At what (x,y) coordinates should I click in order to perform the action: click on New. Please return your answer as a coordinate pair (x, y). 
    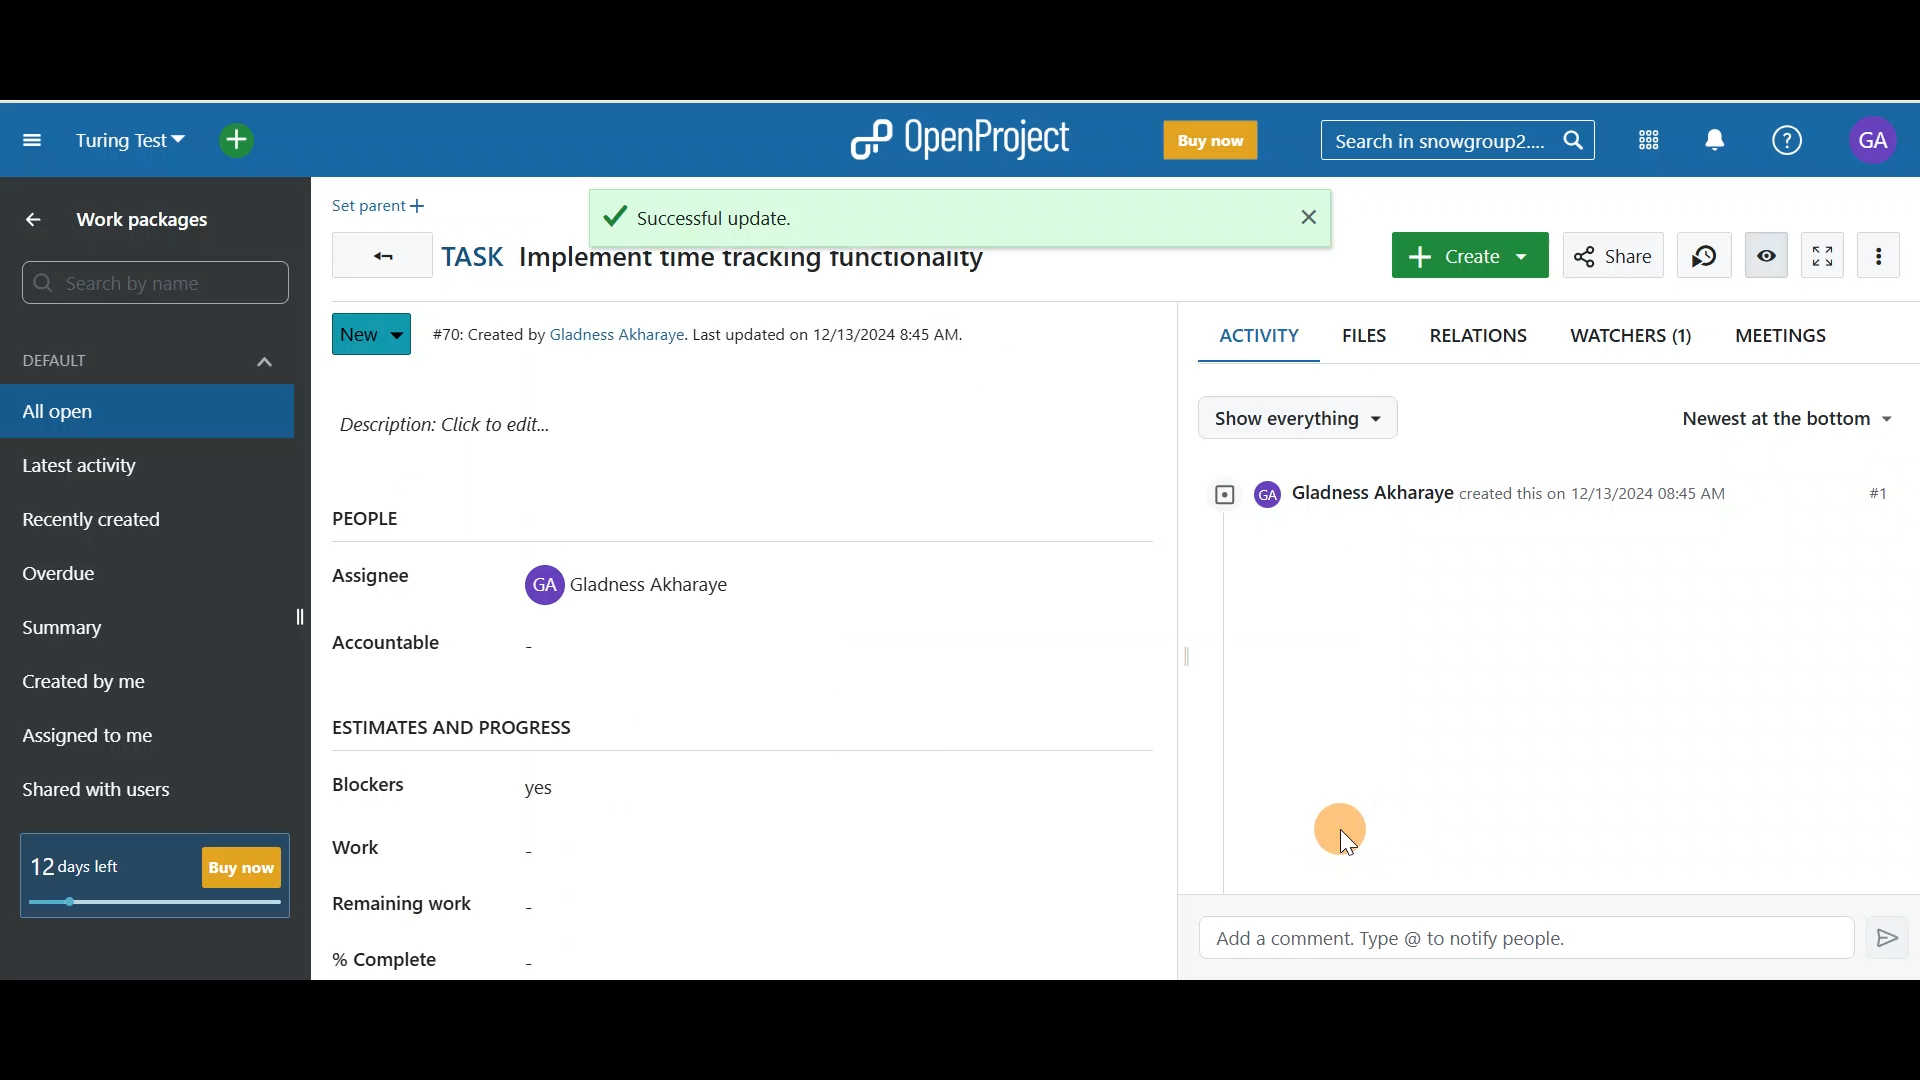
    Looking at the image, I should click on (371, 329).